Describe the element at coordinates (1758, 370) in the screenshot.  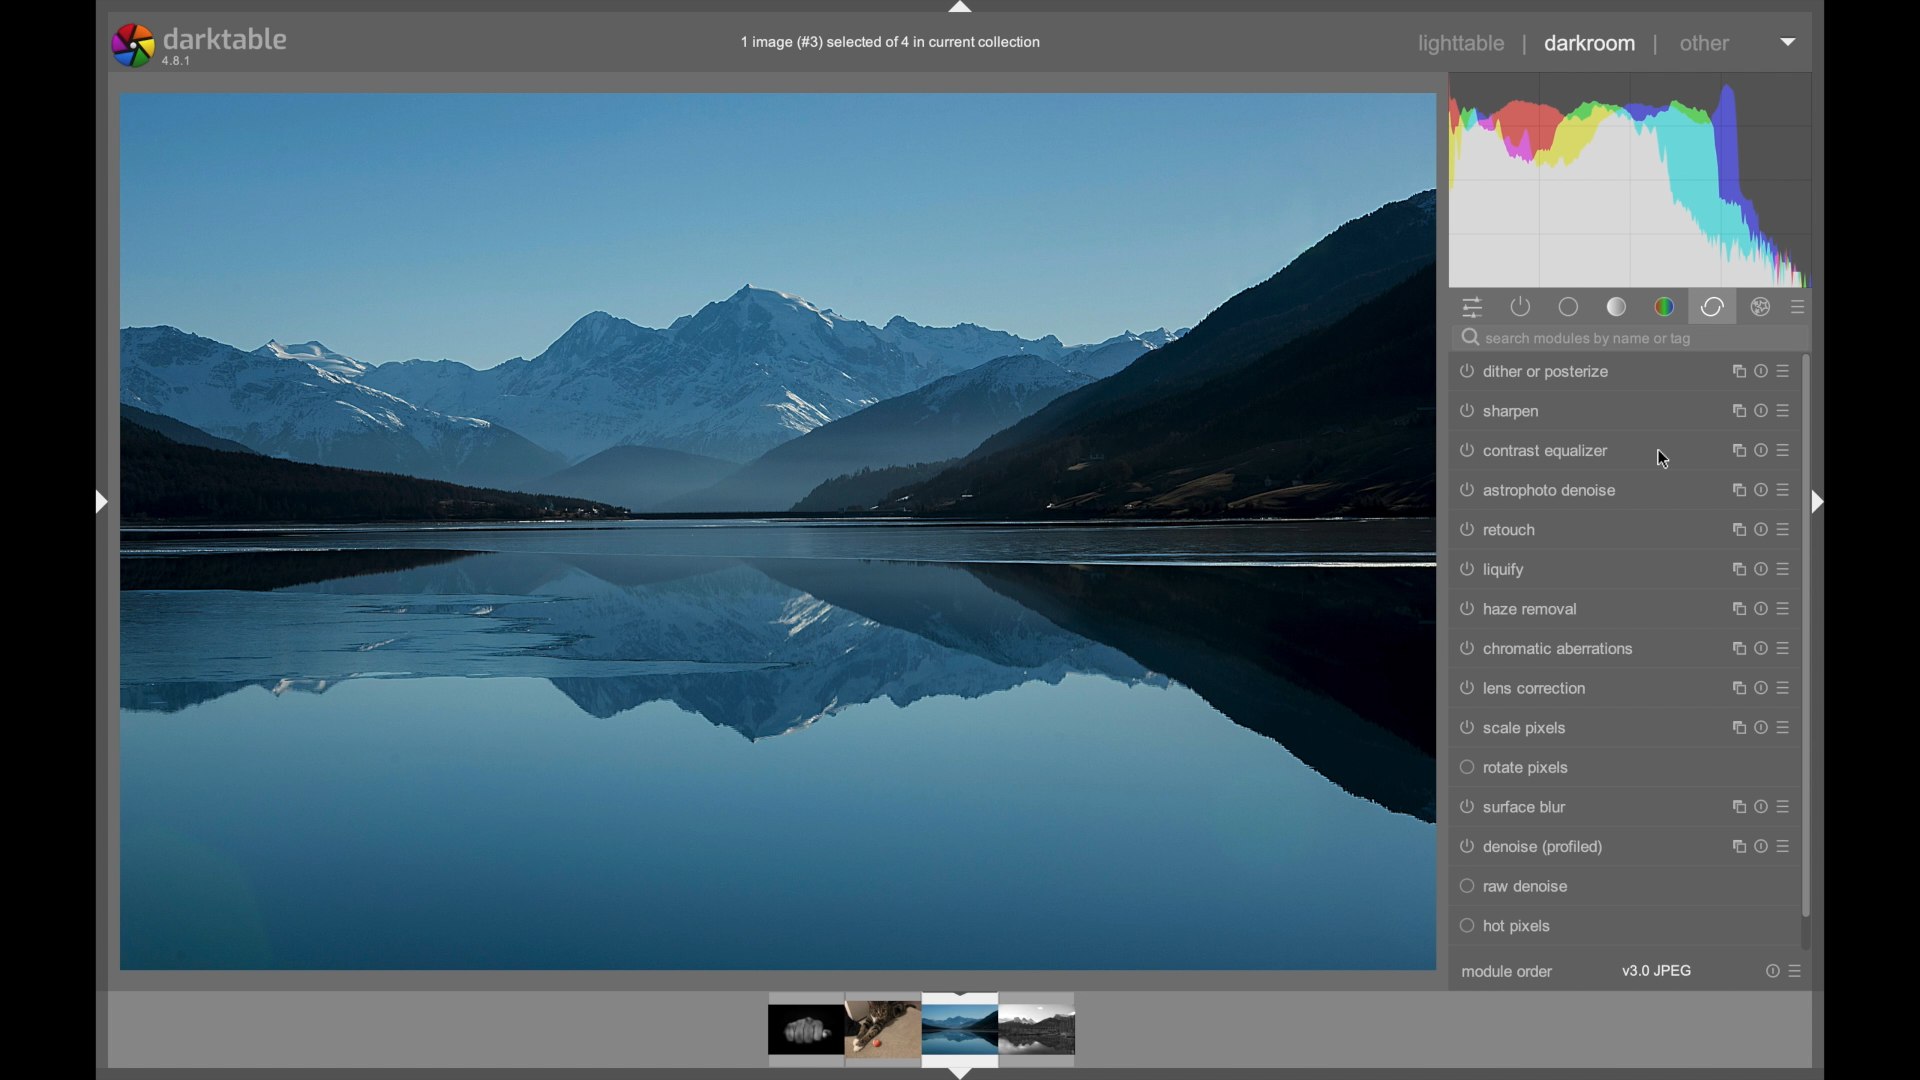
I see `more options` at that location.